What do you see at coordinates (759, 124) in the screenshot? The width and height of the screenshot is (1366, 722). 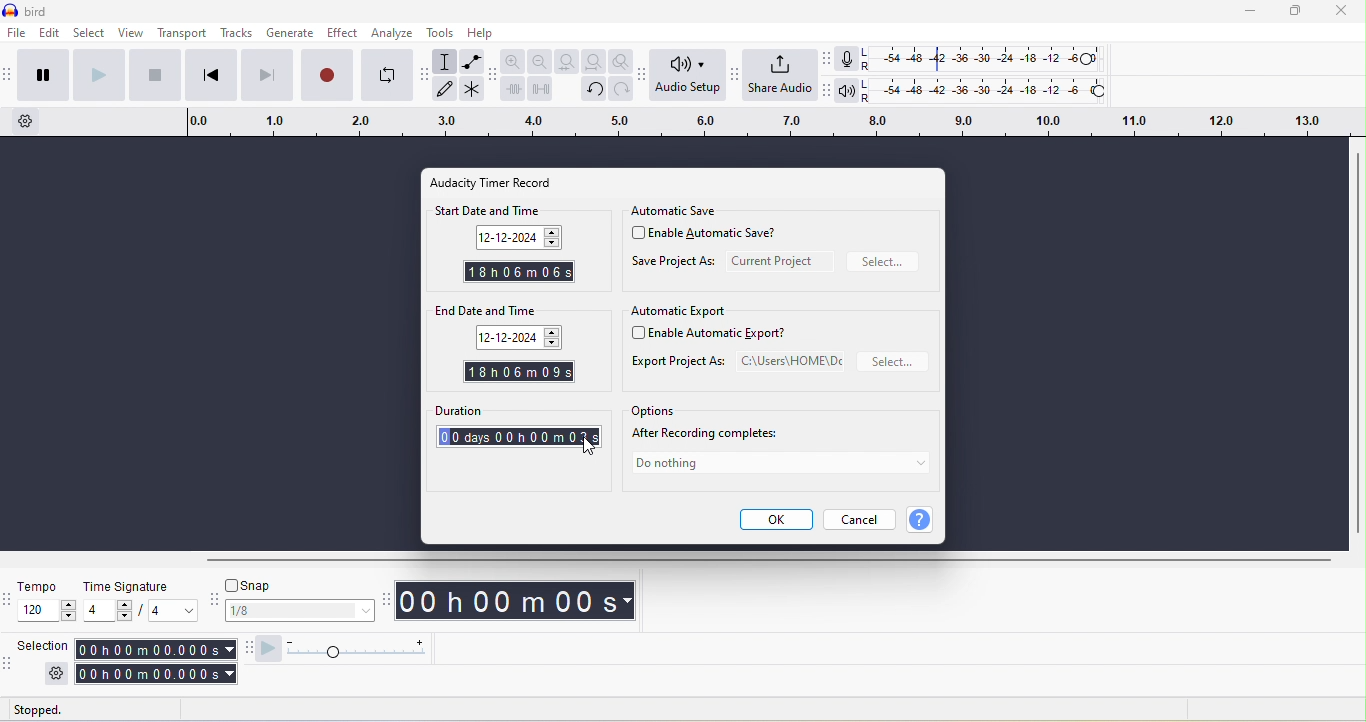 I see `click and drag to define a looping region` at bounding box center [759, 124].